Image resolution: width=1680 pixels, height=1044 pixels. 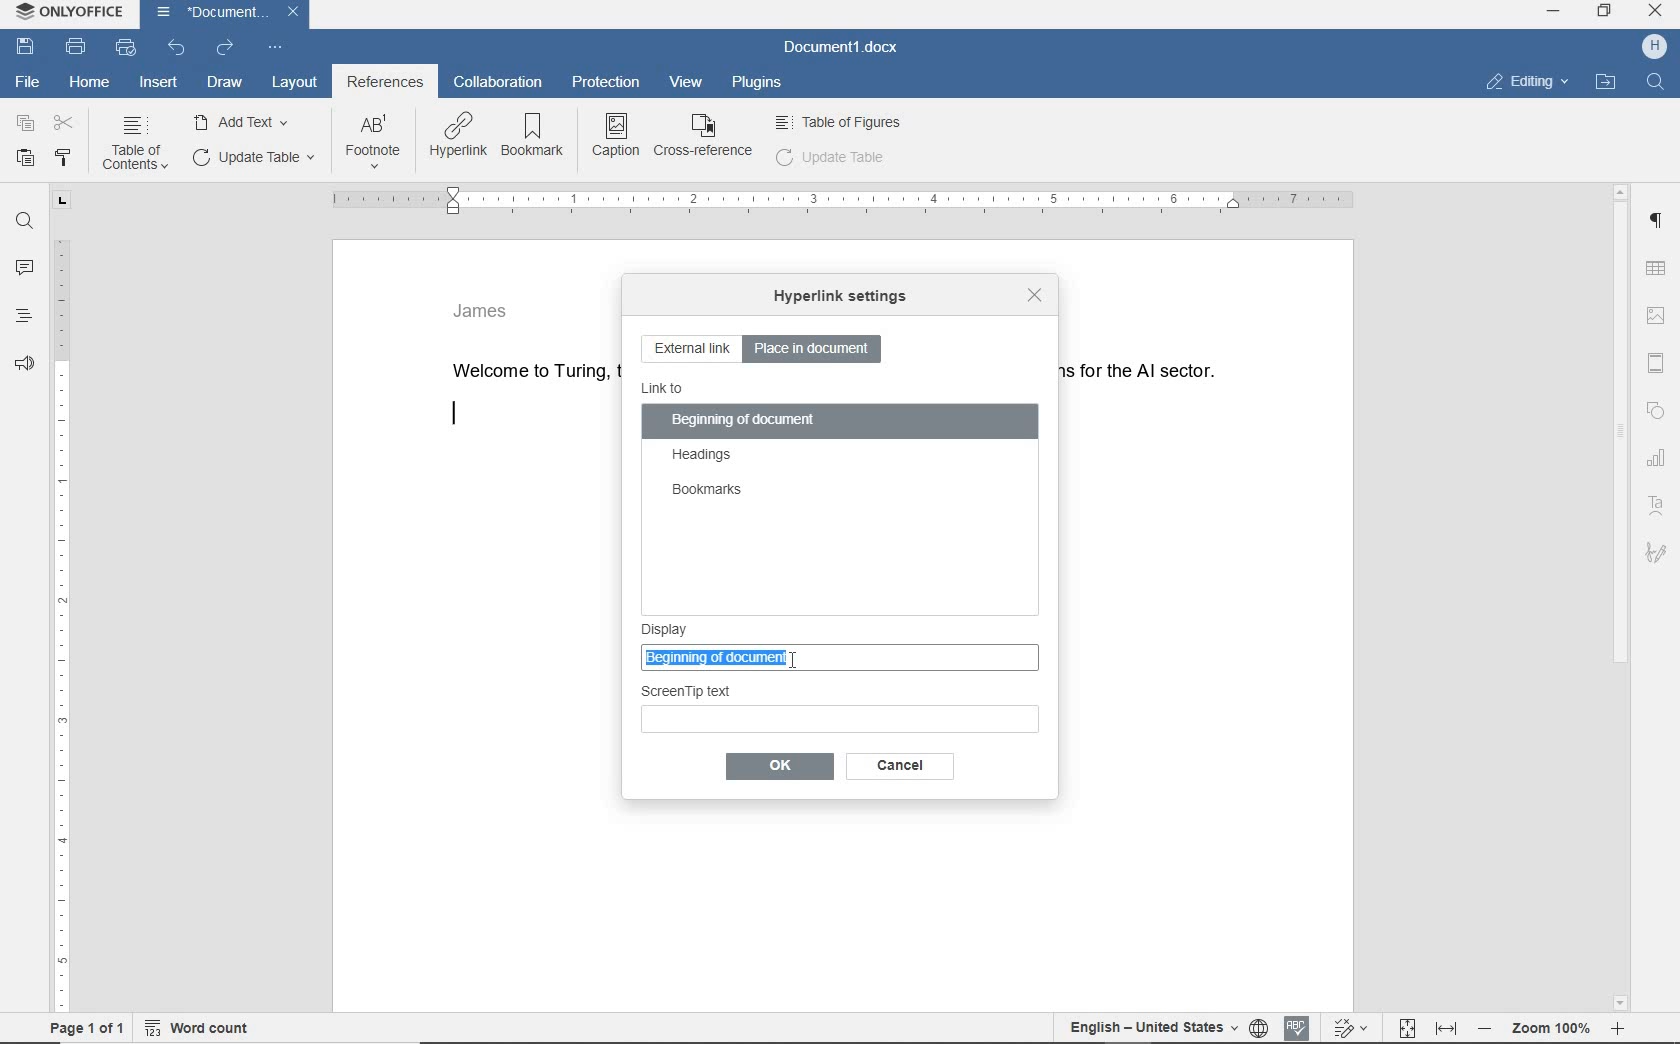 I want to click on view, so click(x=683, y=83).